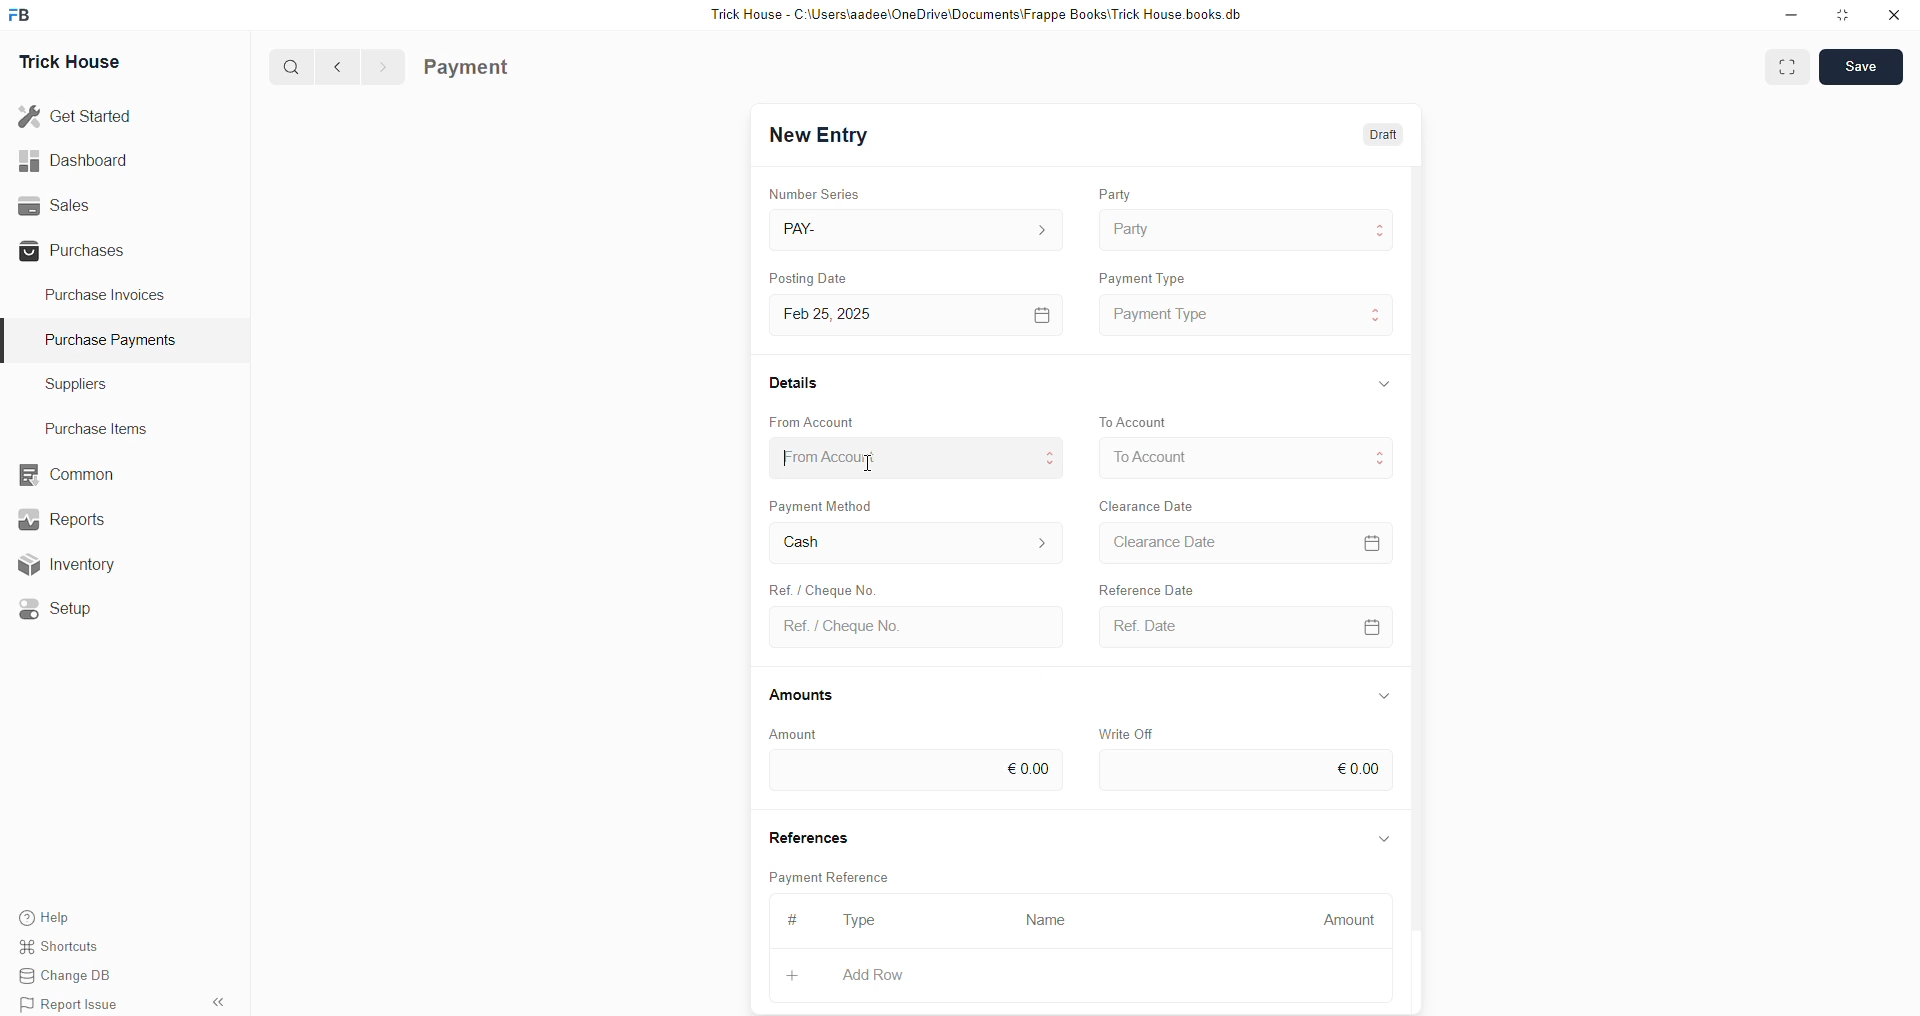 This screenshot has width=1920, height=1016. Describe the element at coordinates (1359, 766) in the screenshot. I see `€0.00` at that location.